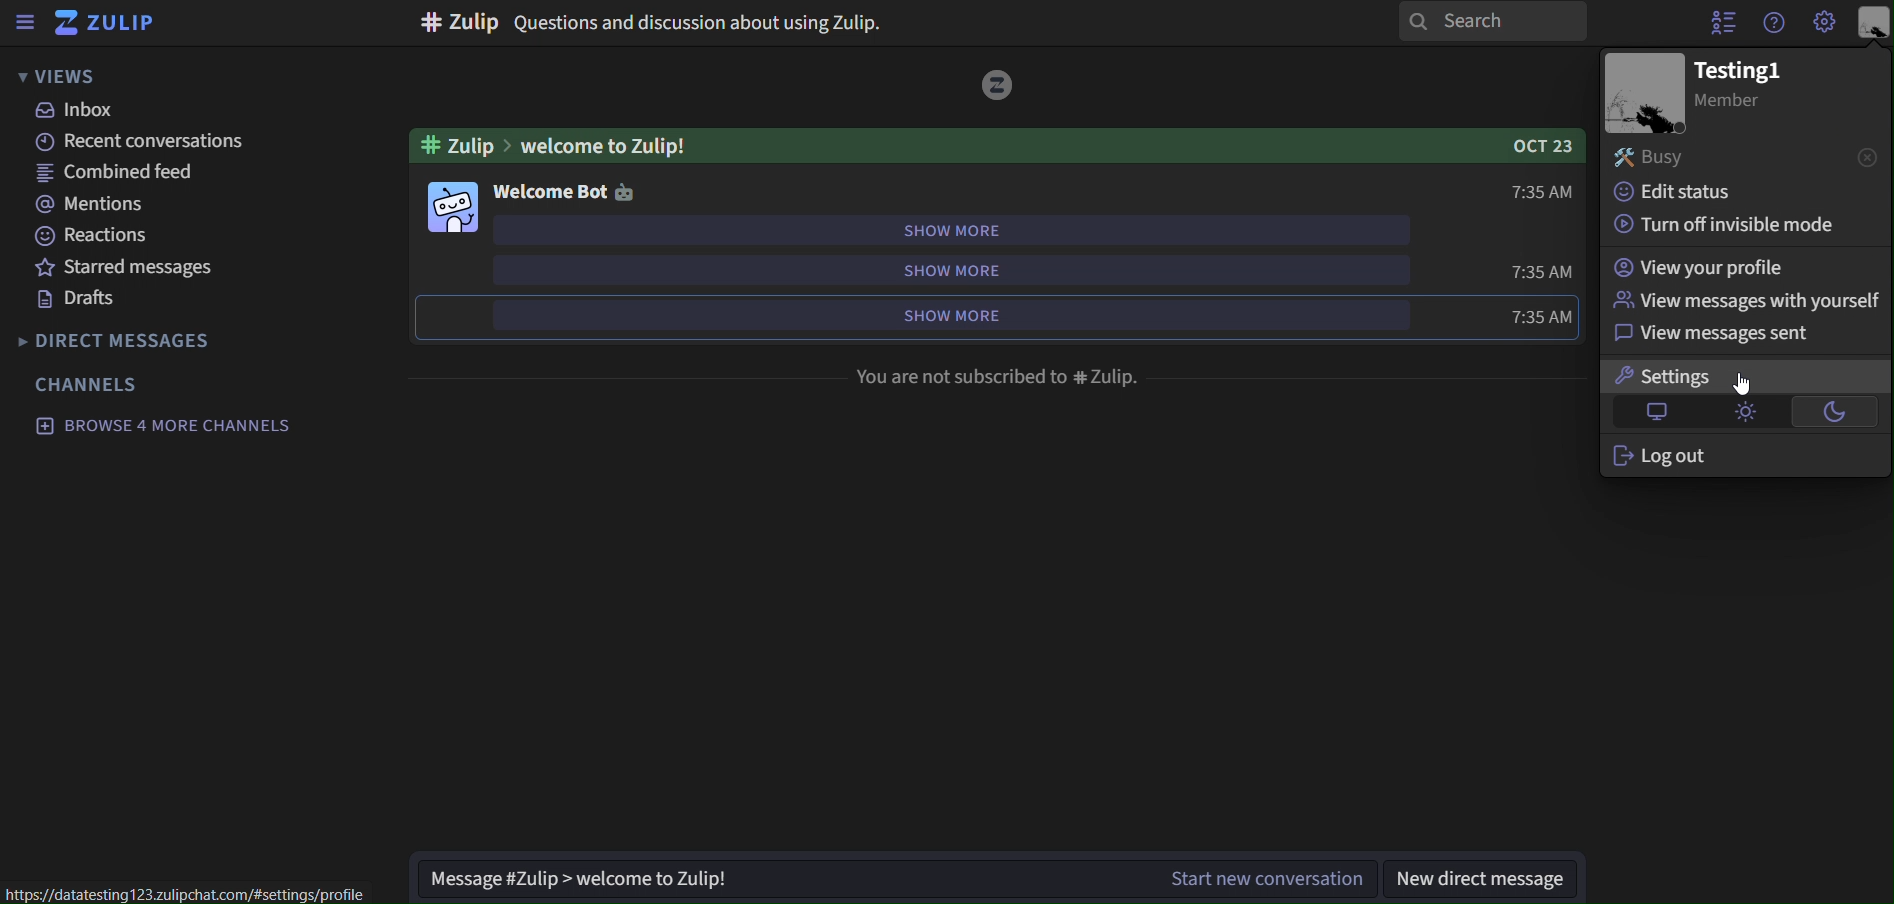 The width and height of the screenshot is (1894, 904). Describe the element at coordinates (1732, 224) in the screenshot. I see `turn off invisible mode` at that location.